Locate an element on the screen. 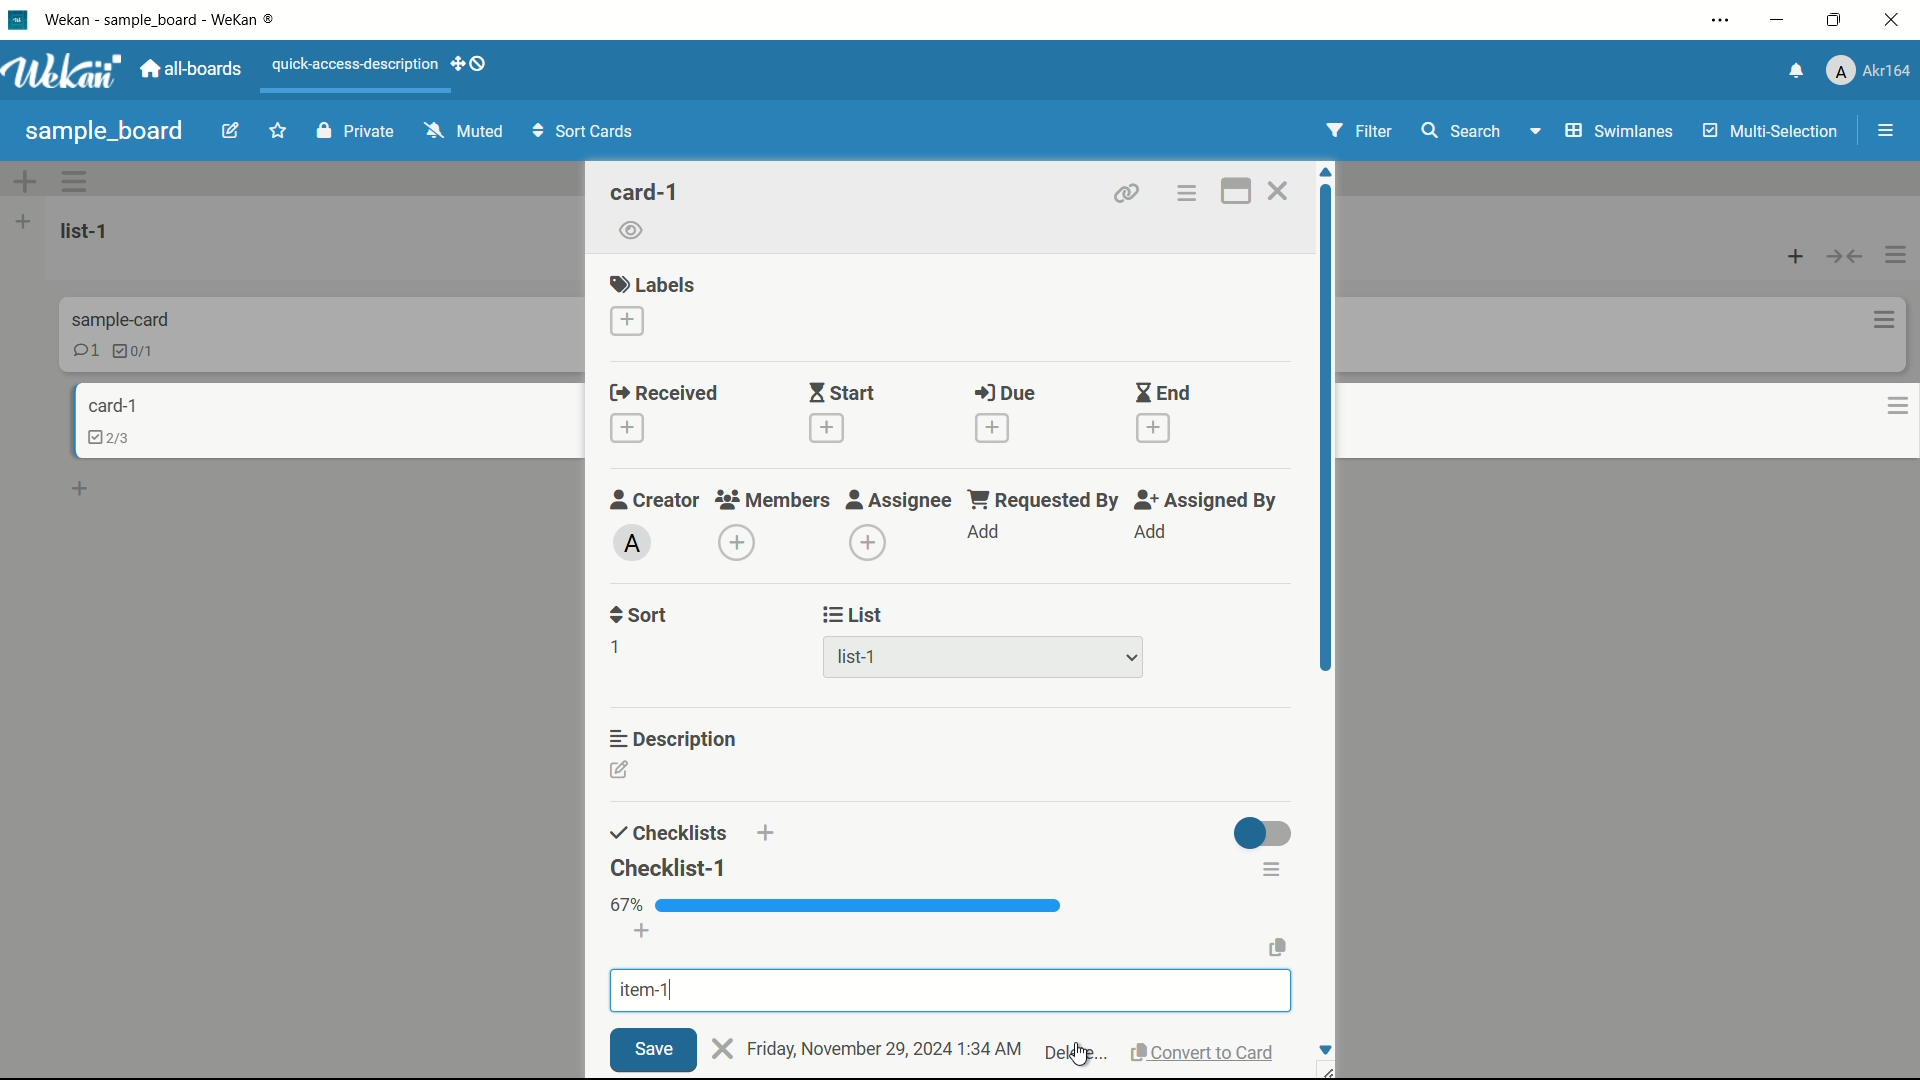 The width and height of the screenshot is (1920, 1080). cursor is located at coordinates (1084, 1039).